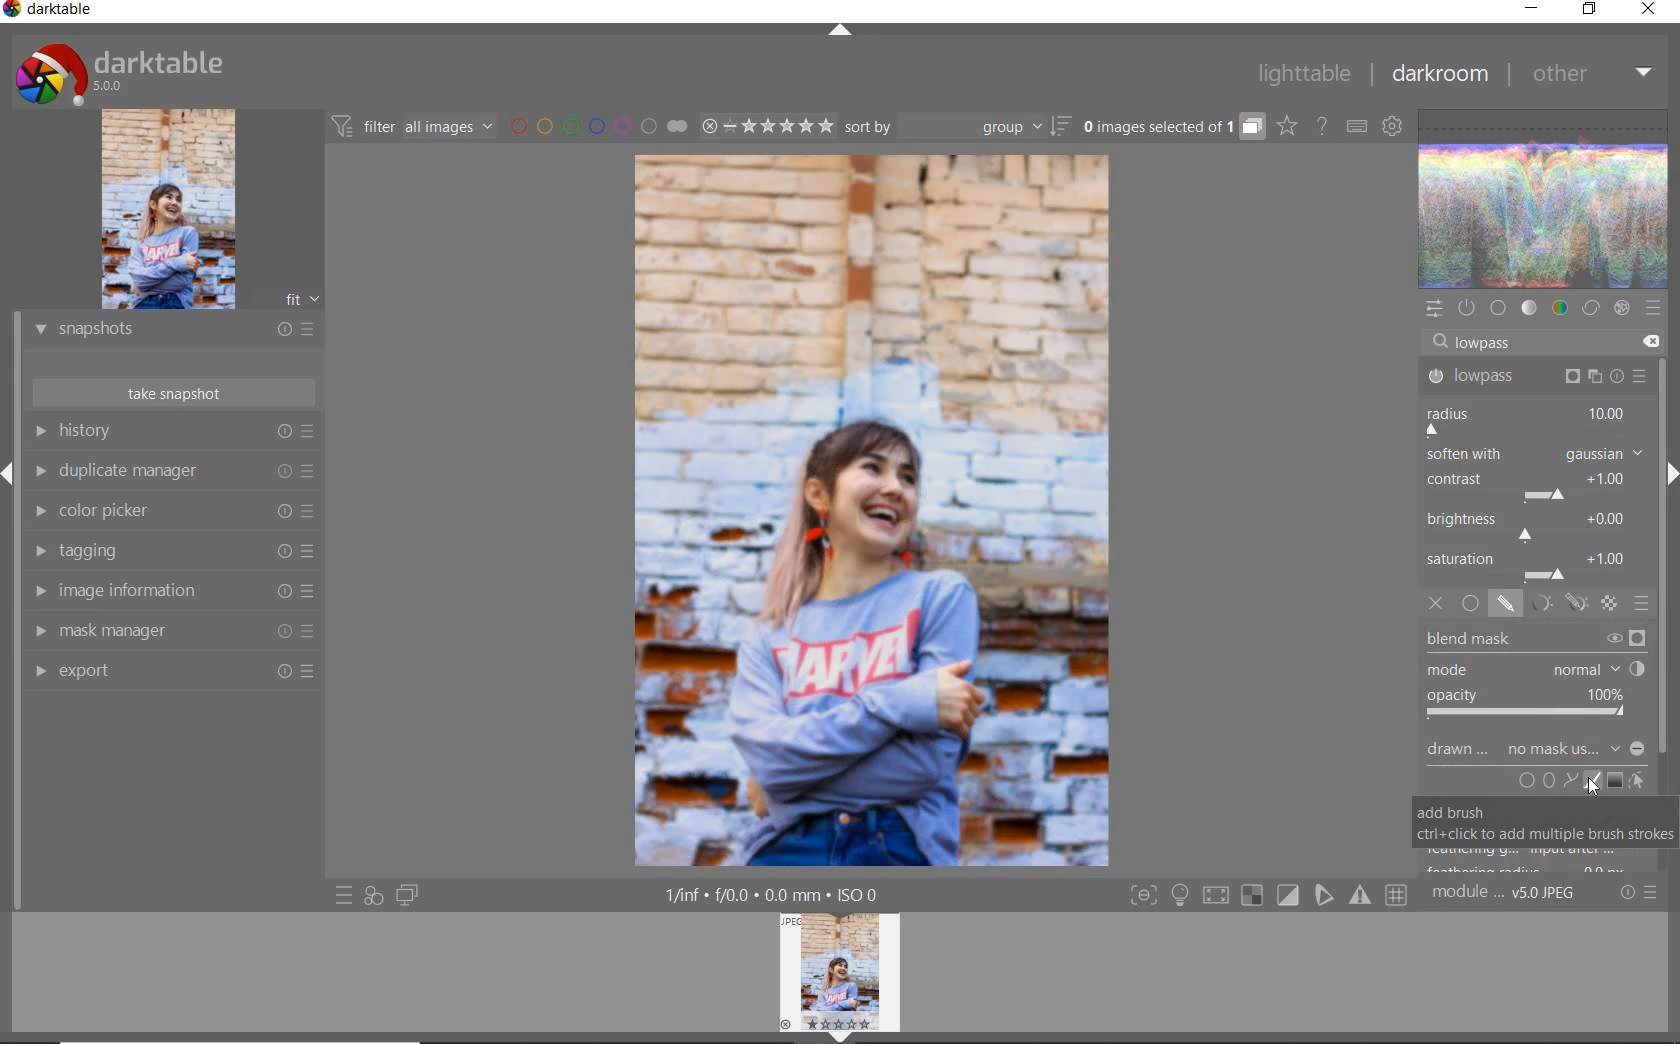  Describe the element at coordinates (1545, 197) in the screenshot. I see `waveform` at that location.